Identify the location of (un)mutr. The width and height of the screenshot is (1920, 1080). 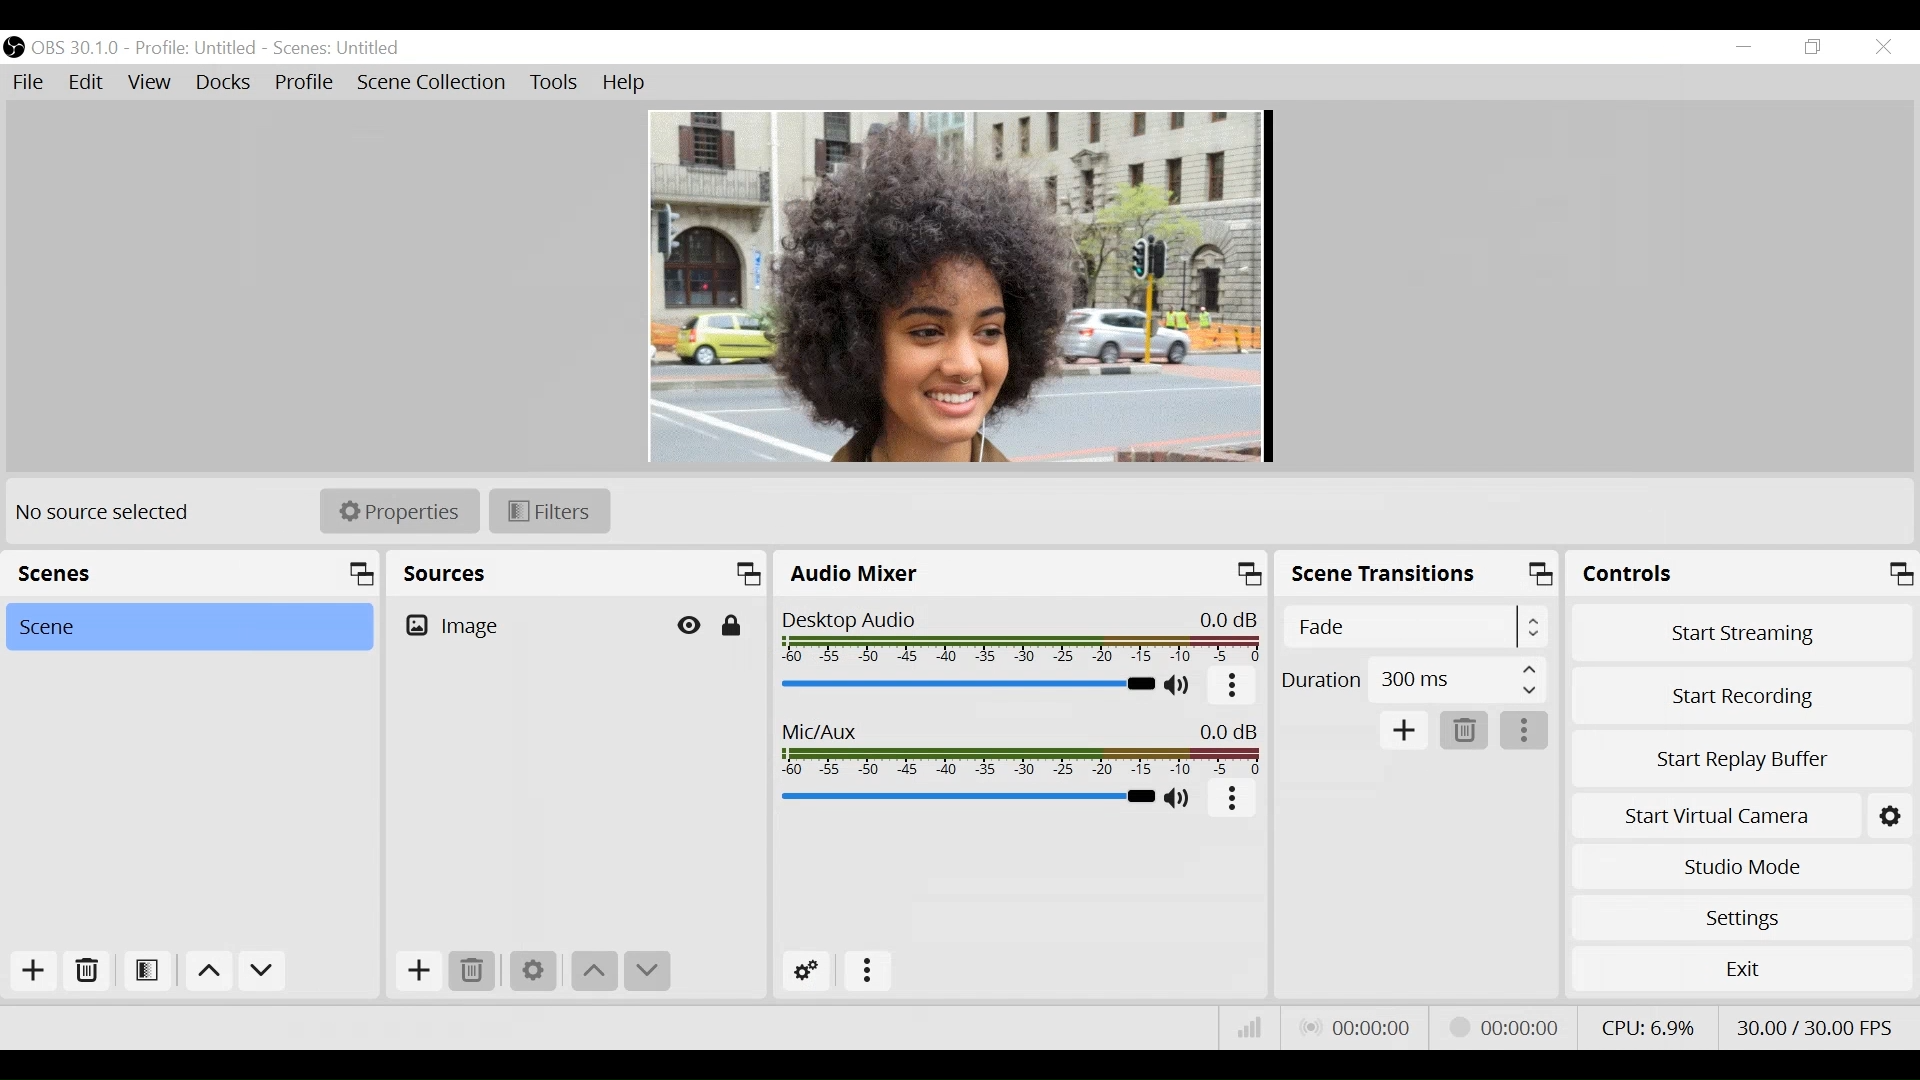
(1178, 800).